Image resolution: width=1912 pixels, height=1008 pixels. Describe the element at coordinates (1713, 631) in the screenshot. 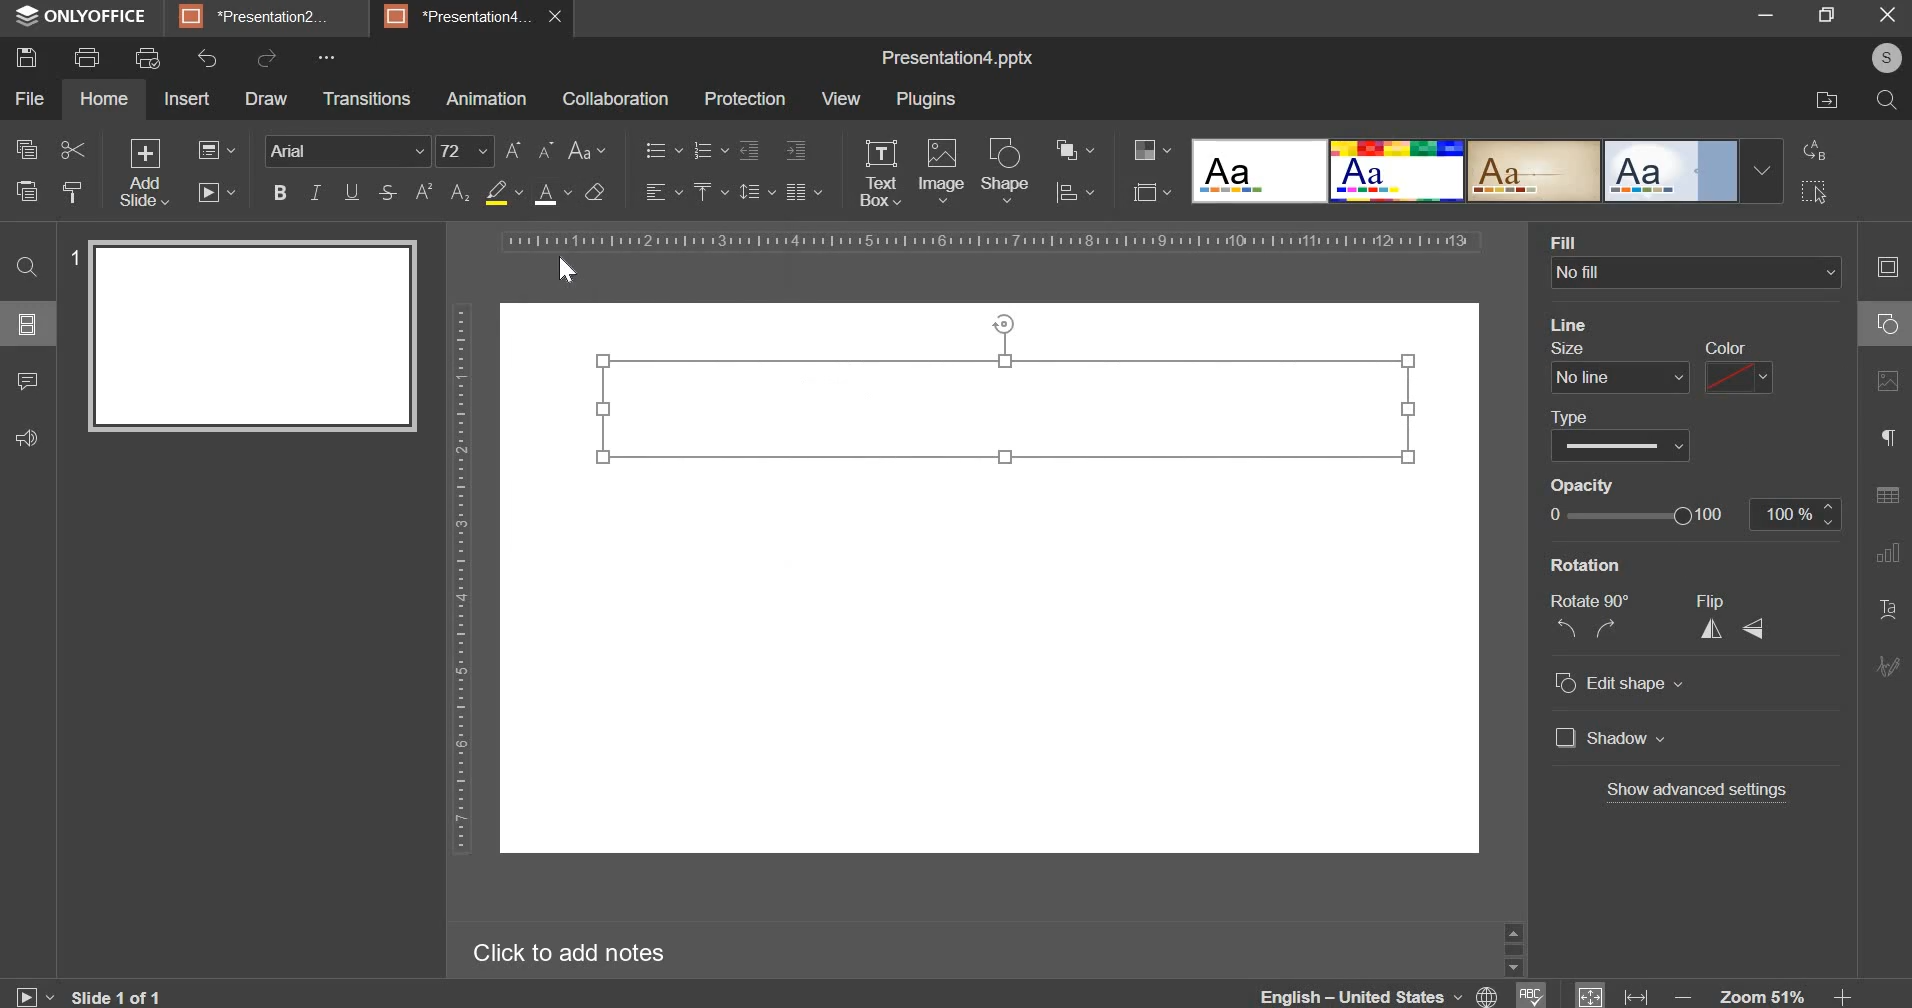

I see `vertical` at that location.